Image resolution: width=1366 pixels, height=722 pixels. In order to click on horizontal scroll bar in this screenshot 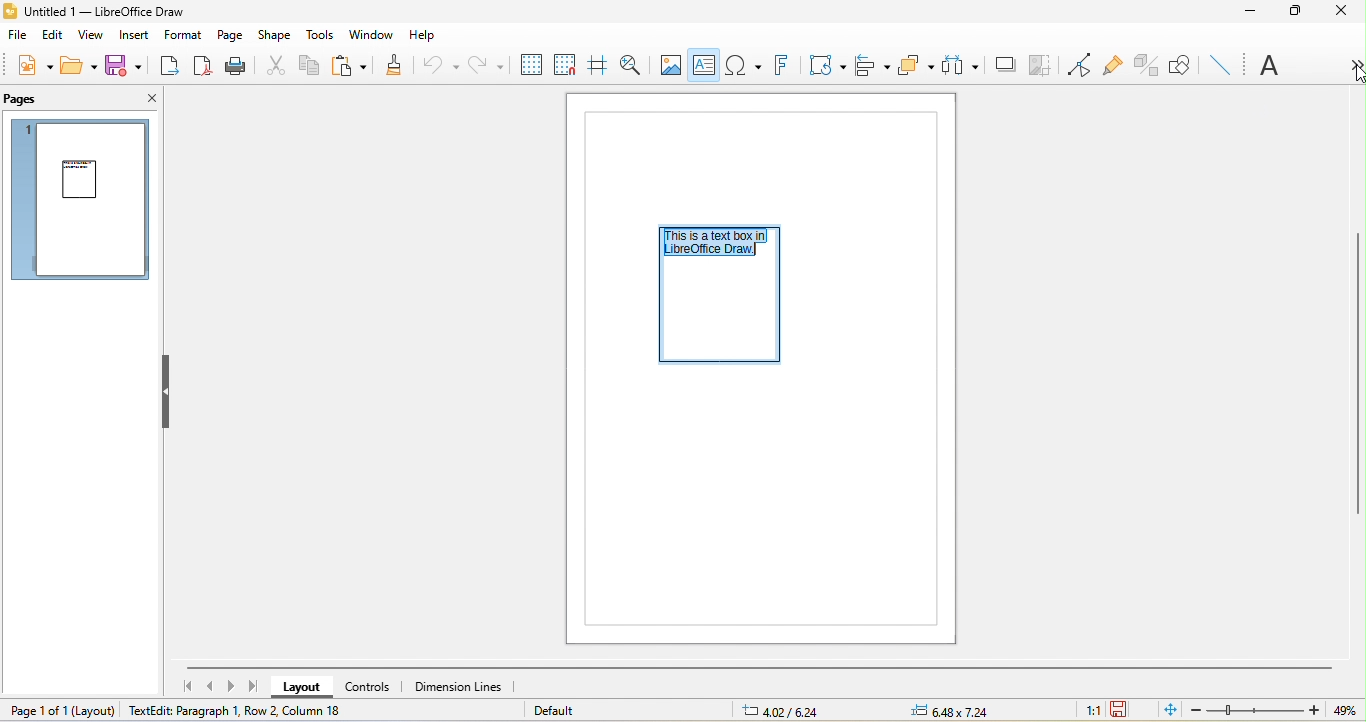, I will do `click(756, 669)`.